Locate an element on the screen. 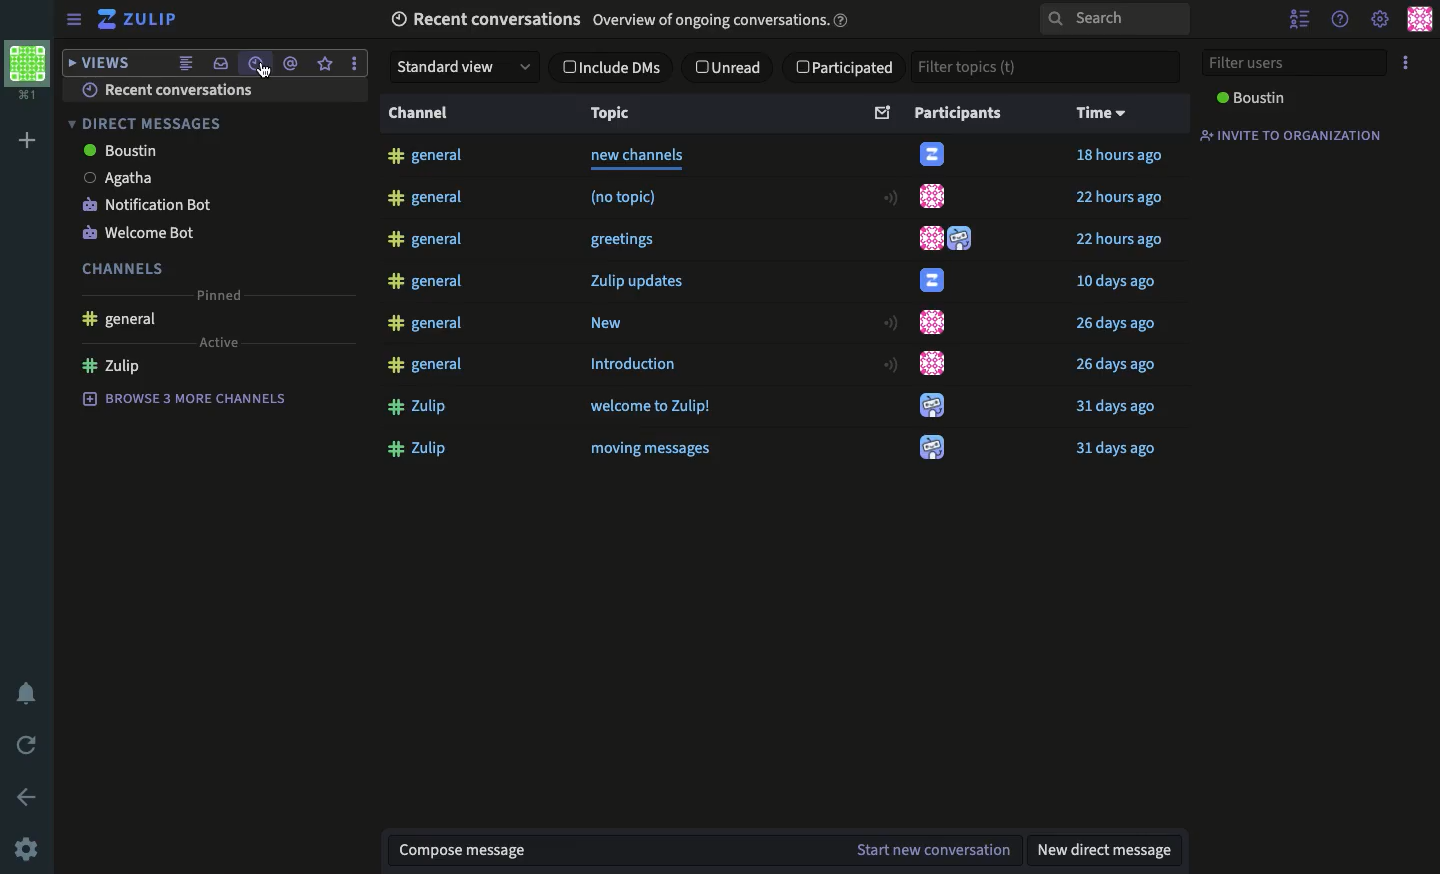 Image resolution: width=1440 pixels, height=874 pixels. combined feed is located at coordinates (184, 63).